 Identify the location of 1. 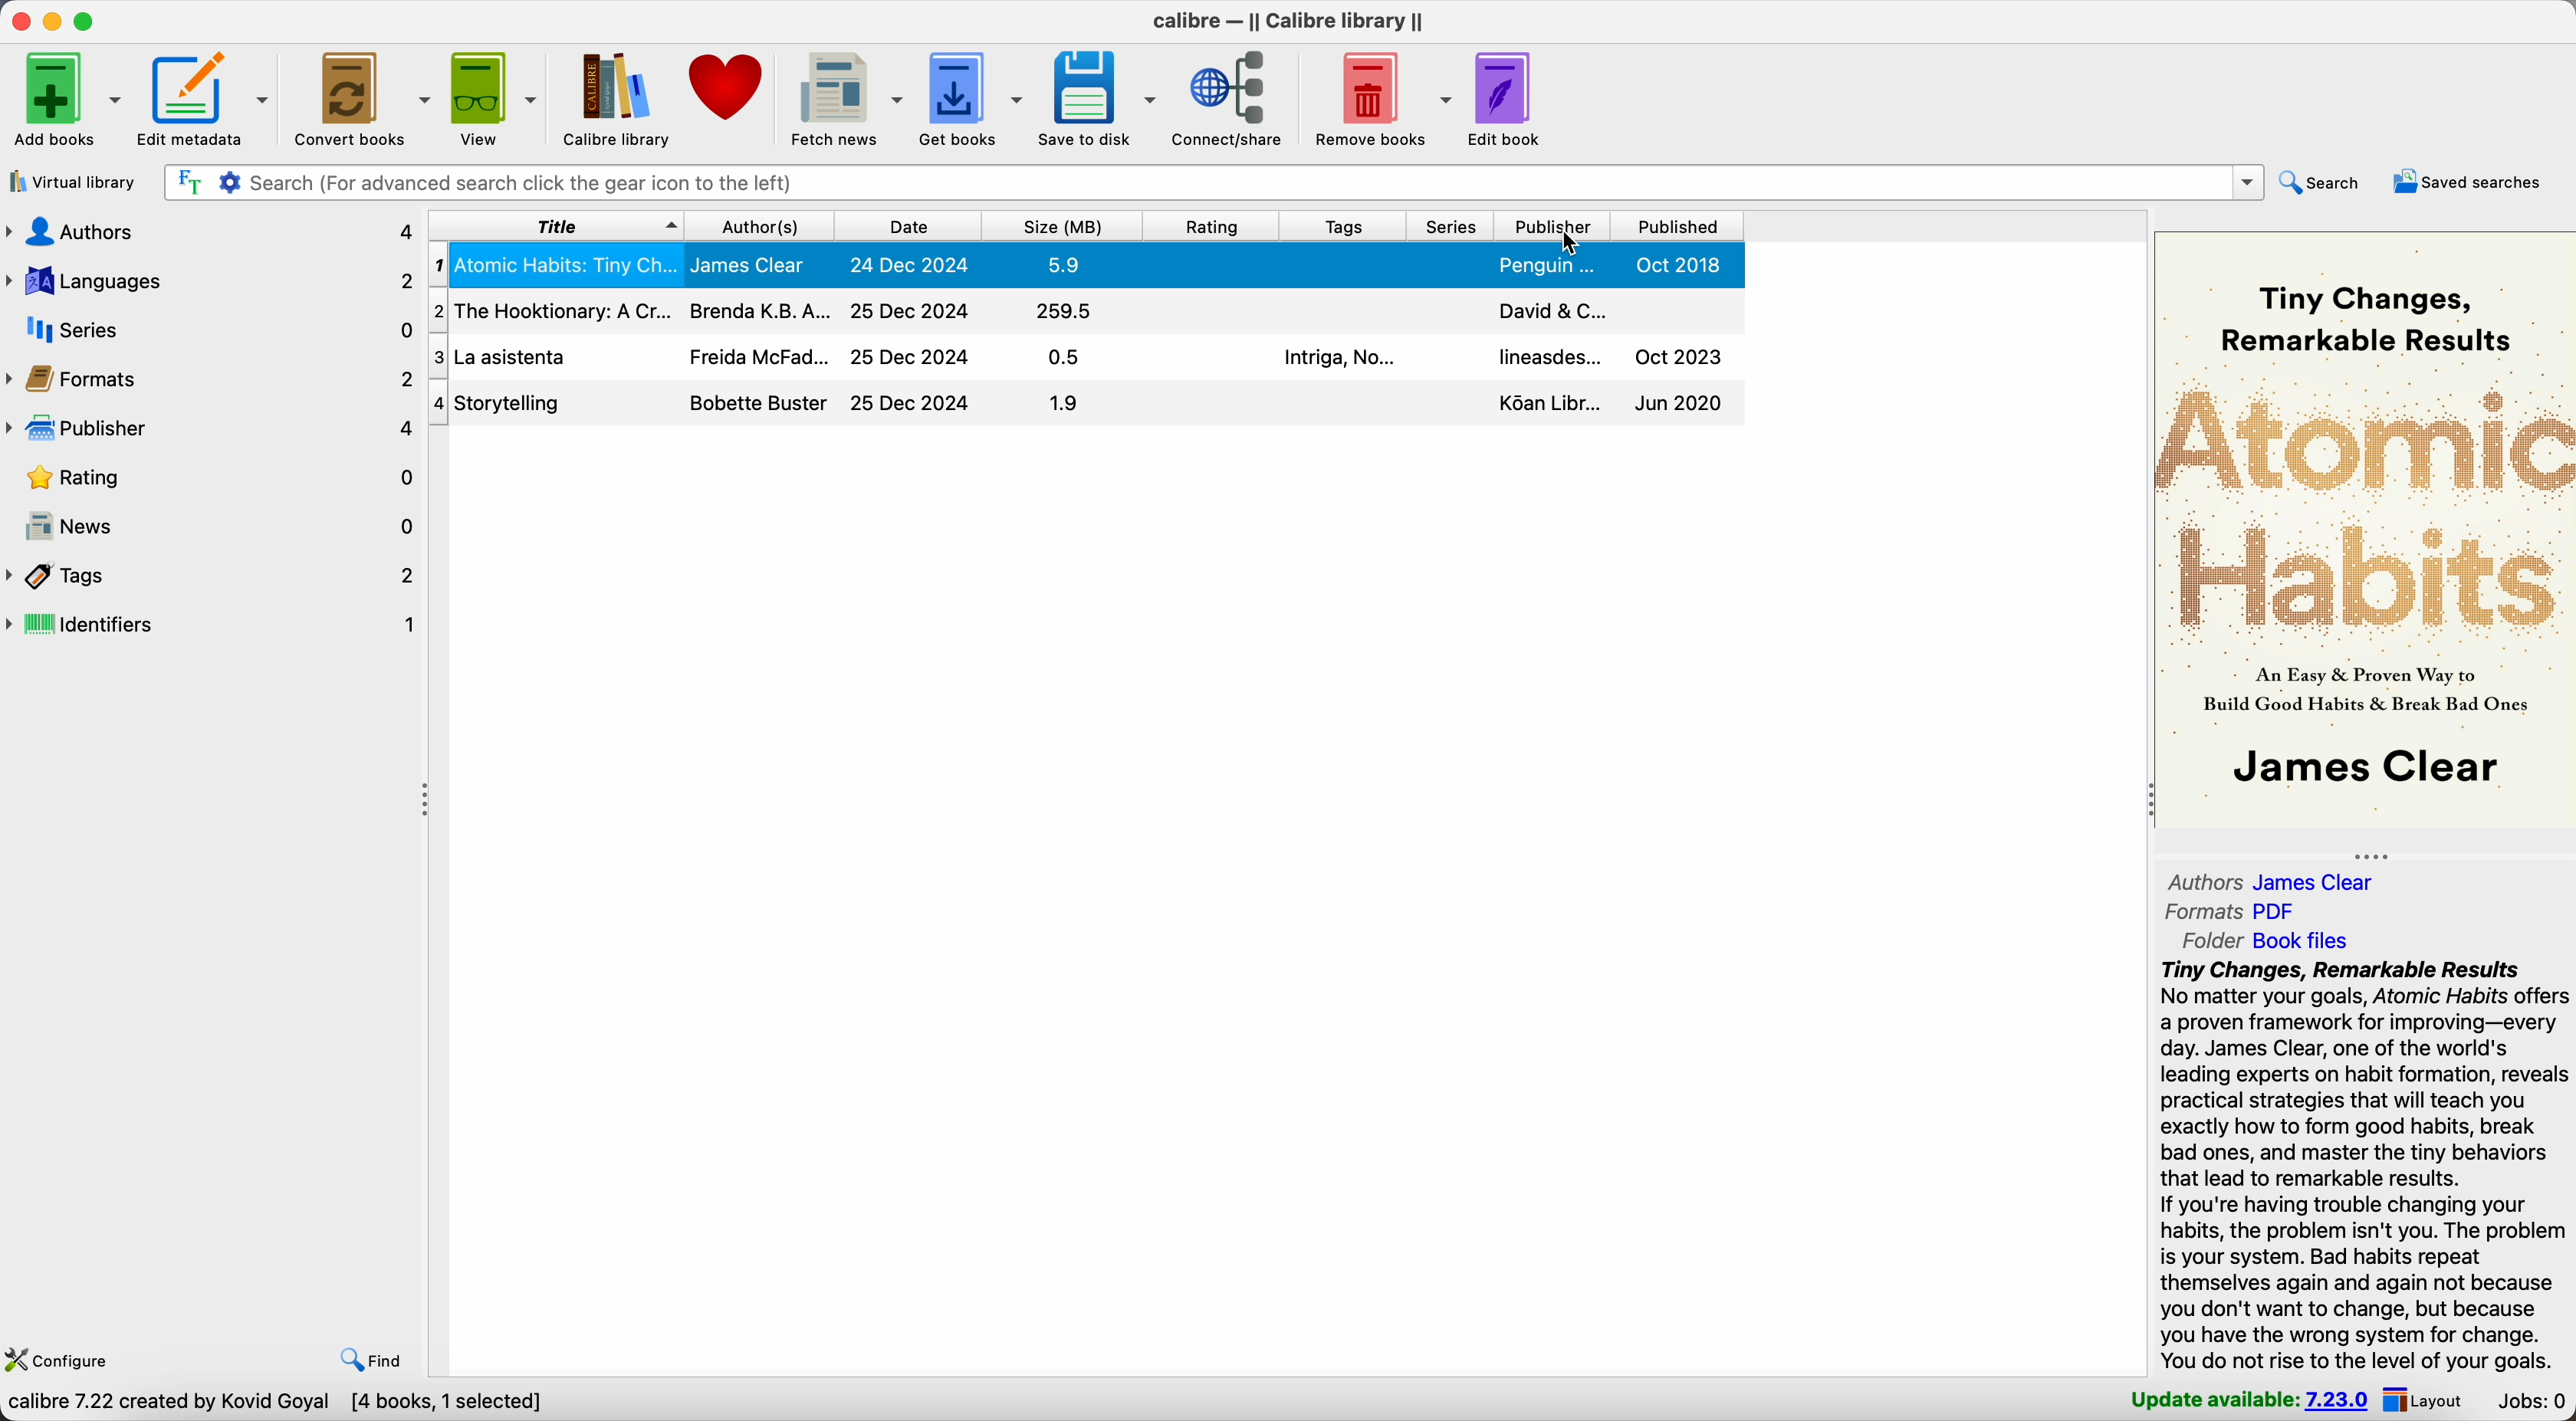
(438, 265).